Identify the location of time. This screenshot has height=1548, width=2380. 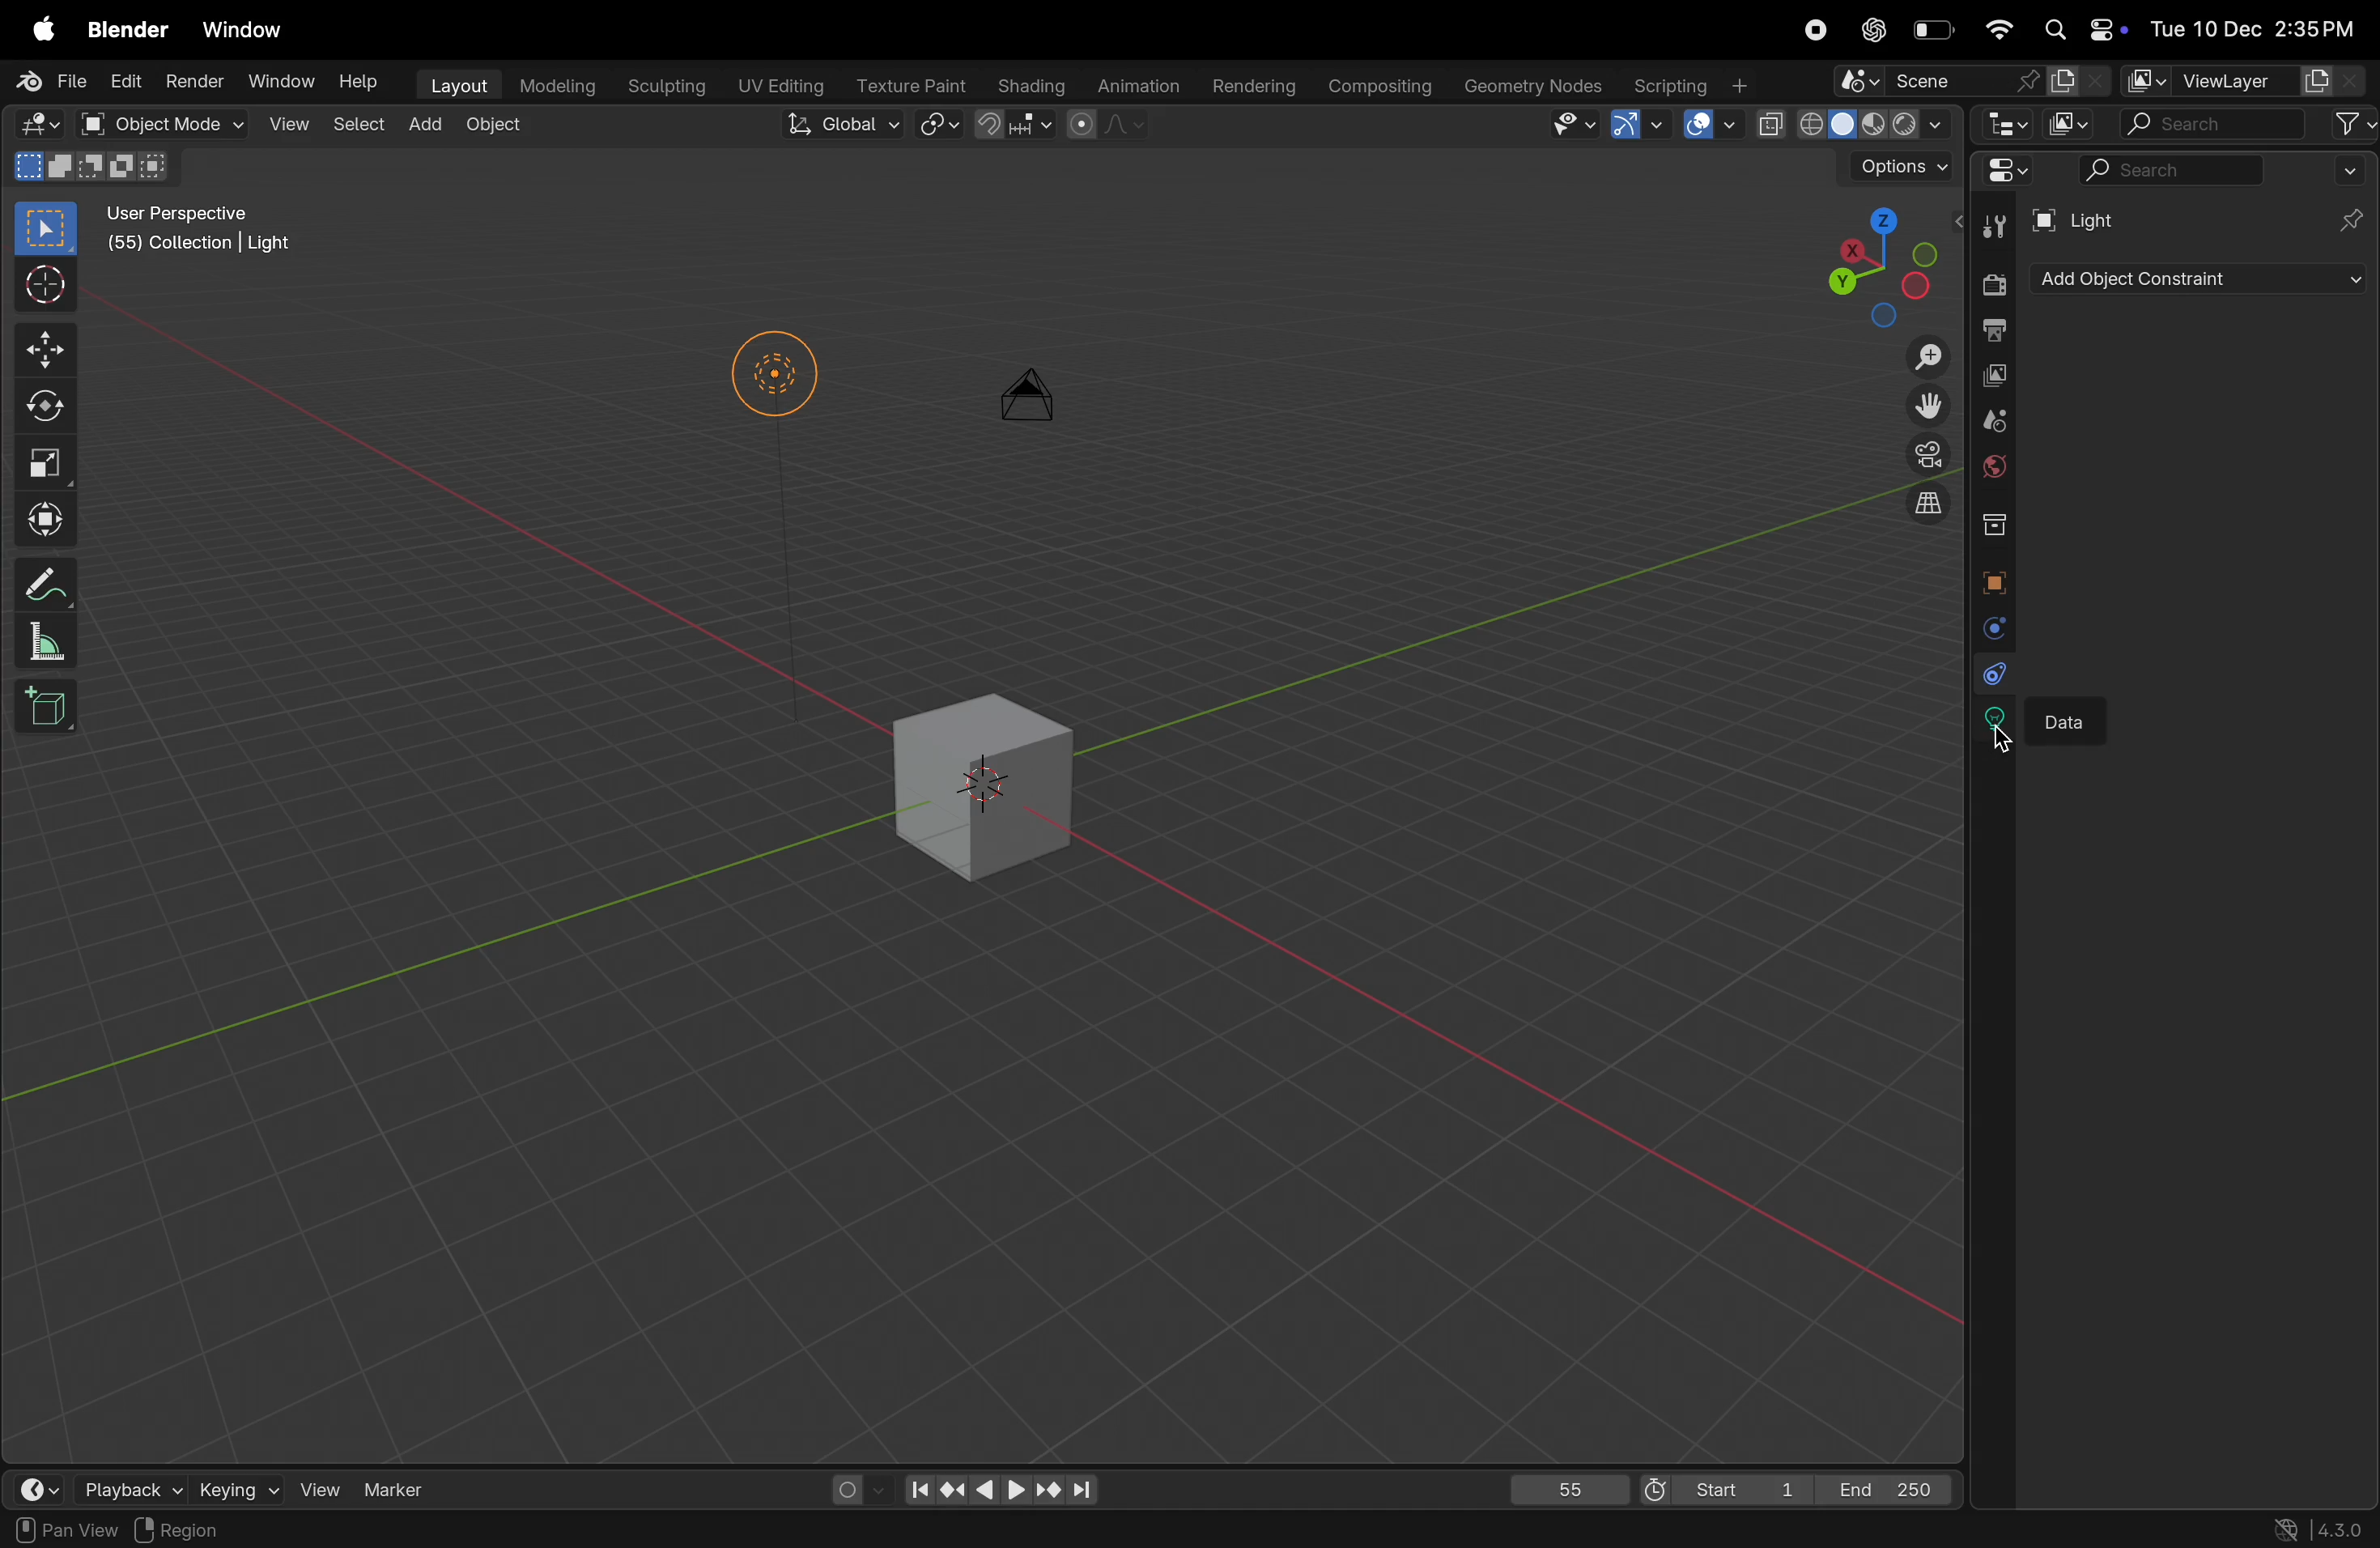
(48, 1488).